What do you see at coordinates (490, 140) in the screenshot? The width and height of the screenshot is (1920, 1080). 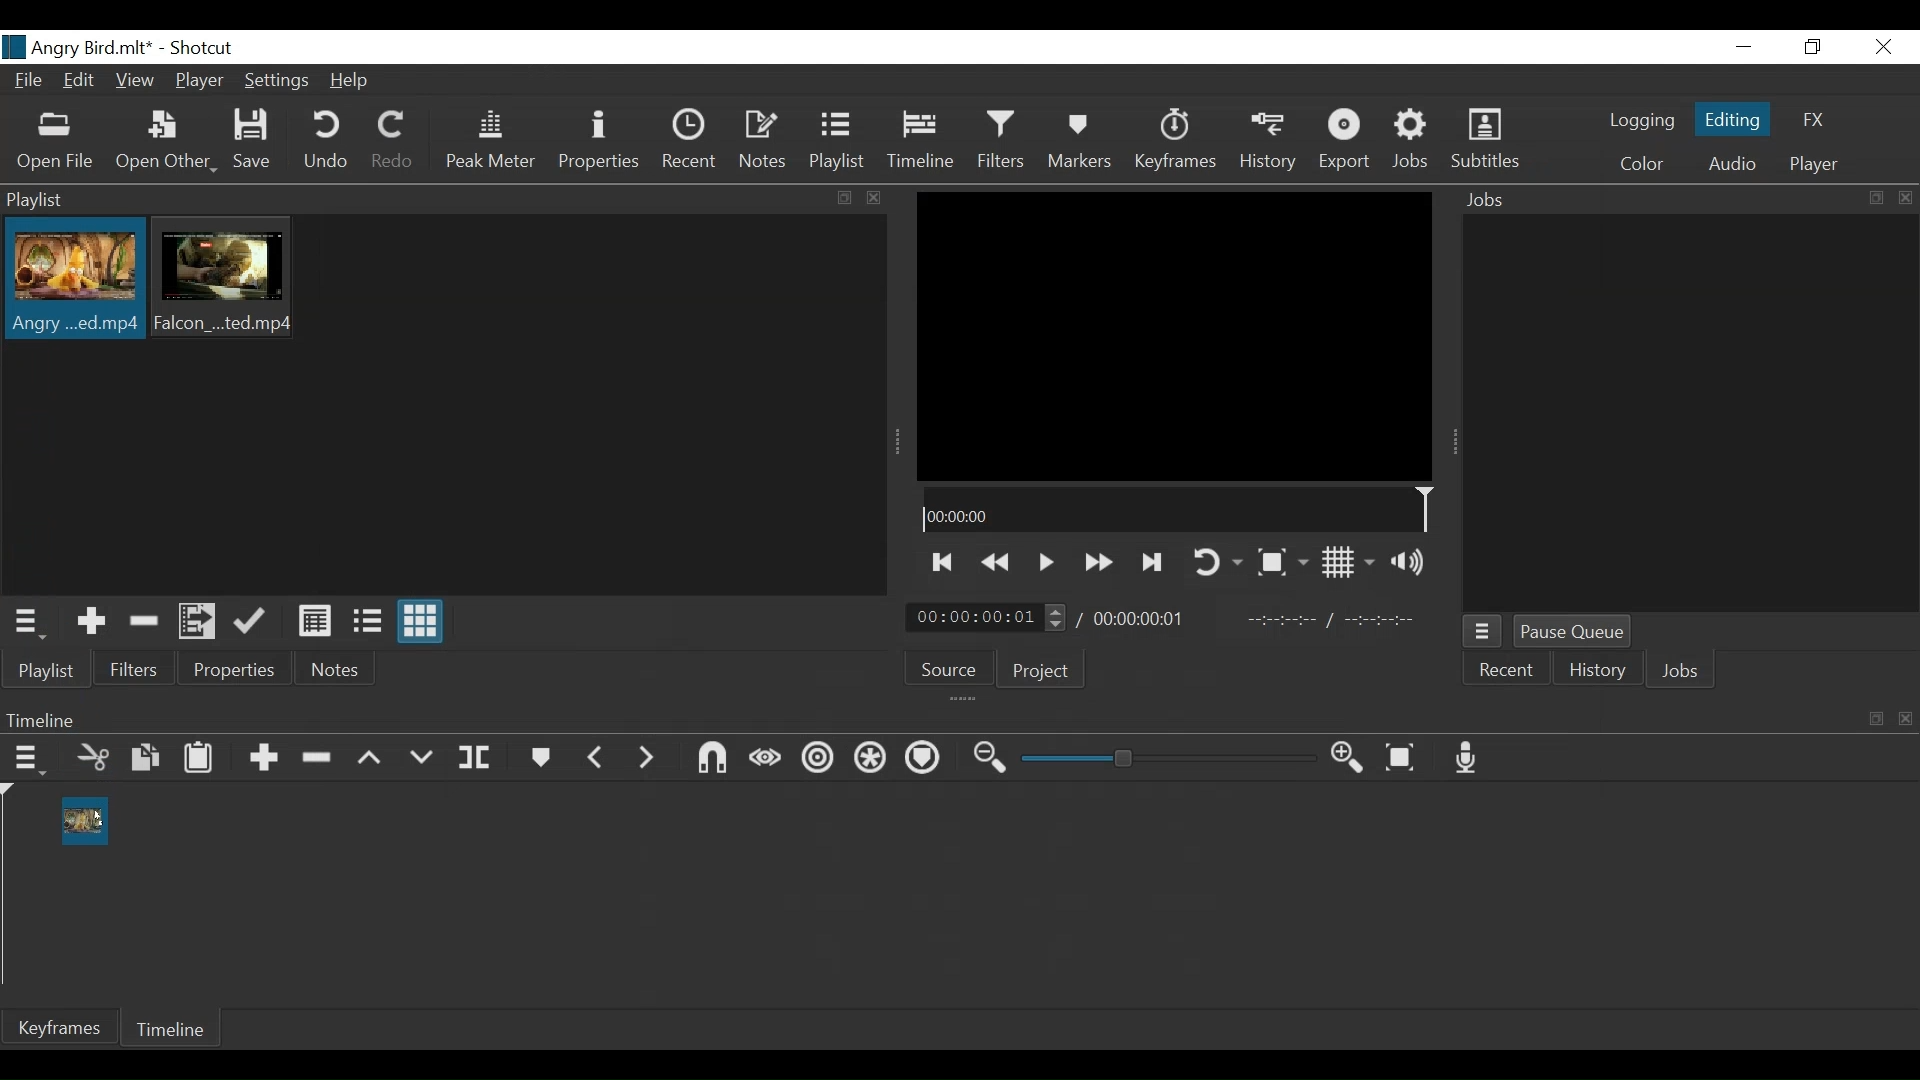 I see `Peak Meter` at bounding box center [490, 140].